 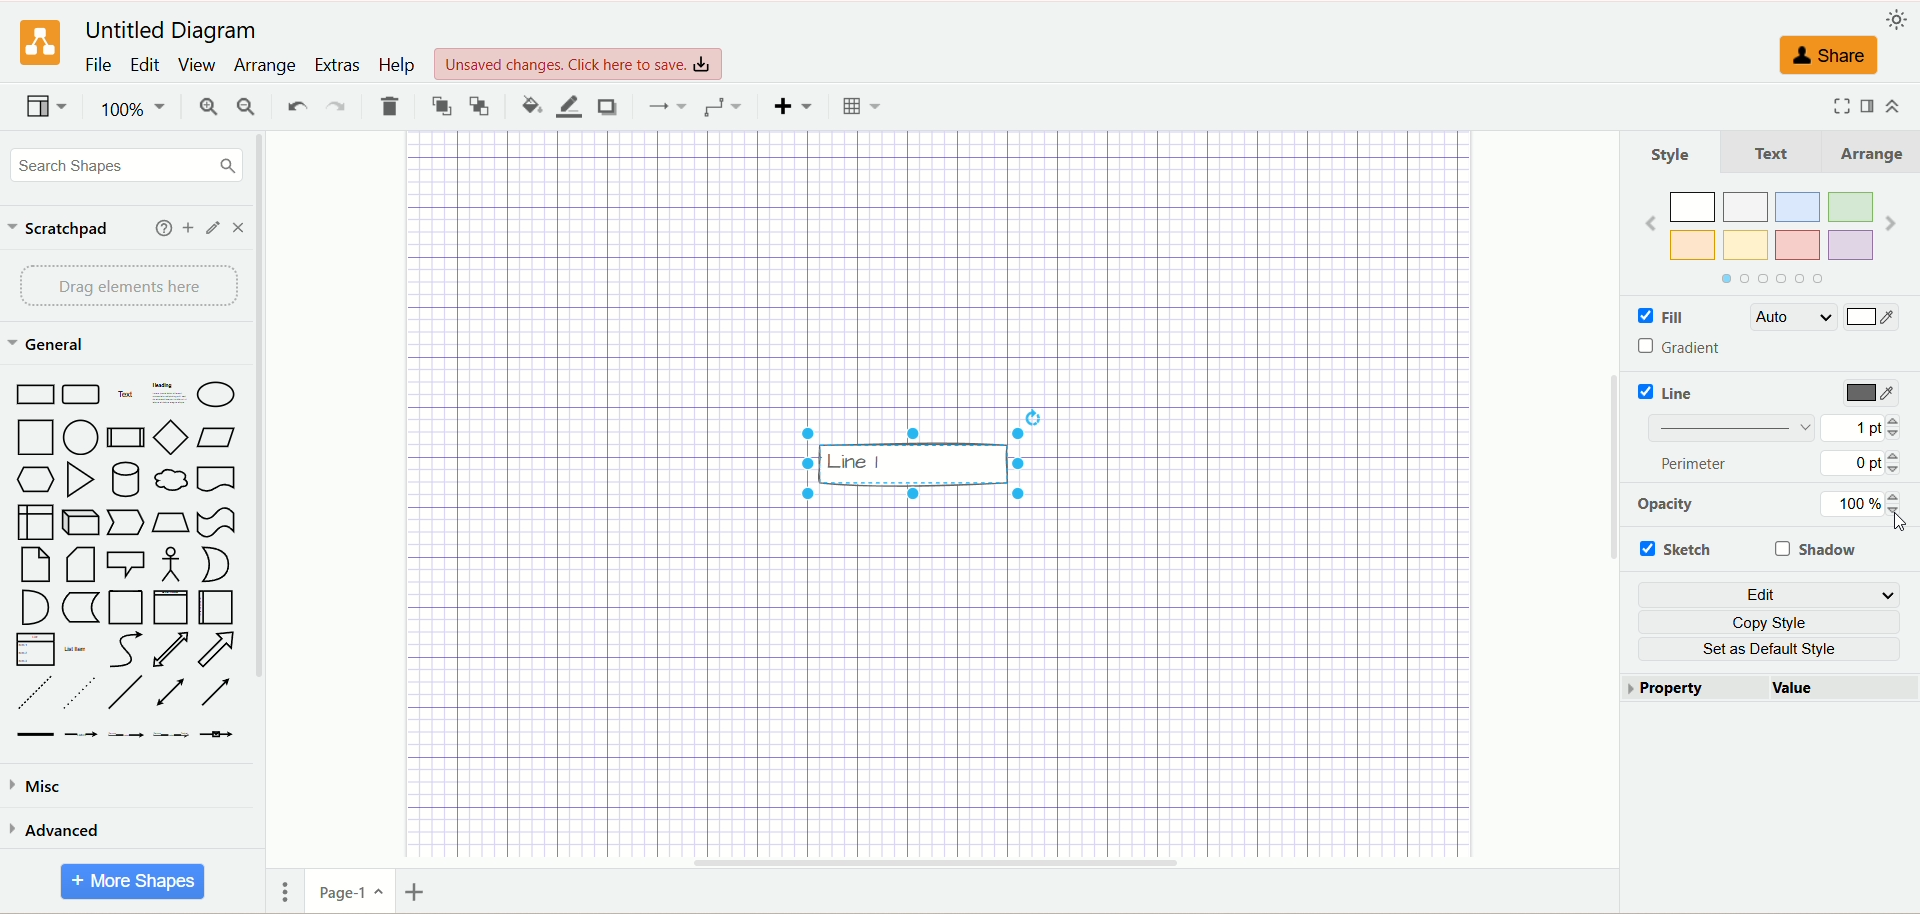 I want to click on file, so click(x=98, y=66).